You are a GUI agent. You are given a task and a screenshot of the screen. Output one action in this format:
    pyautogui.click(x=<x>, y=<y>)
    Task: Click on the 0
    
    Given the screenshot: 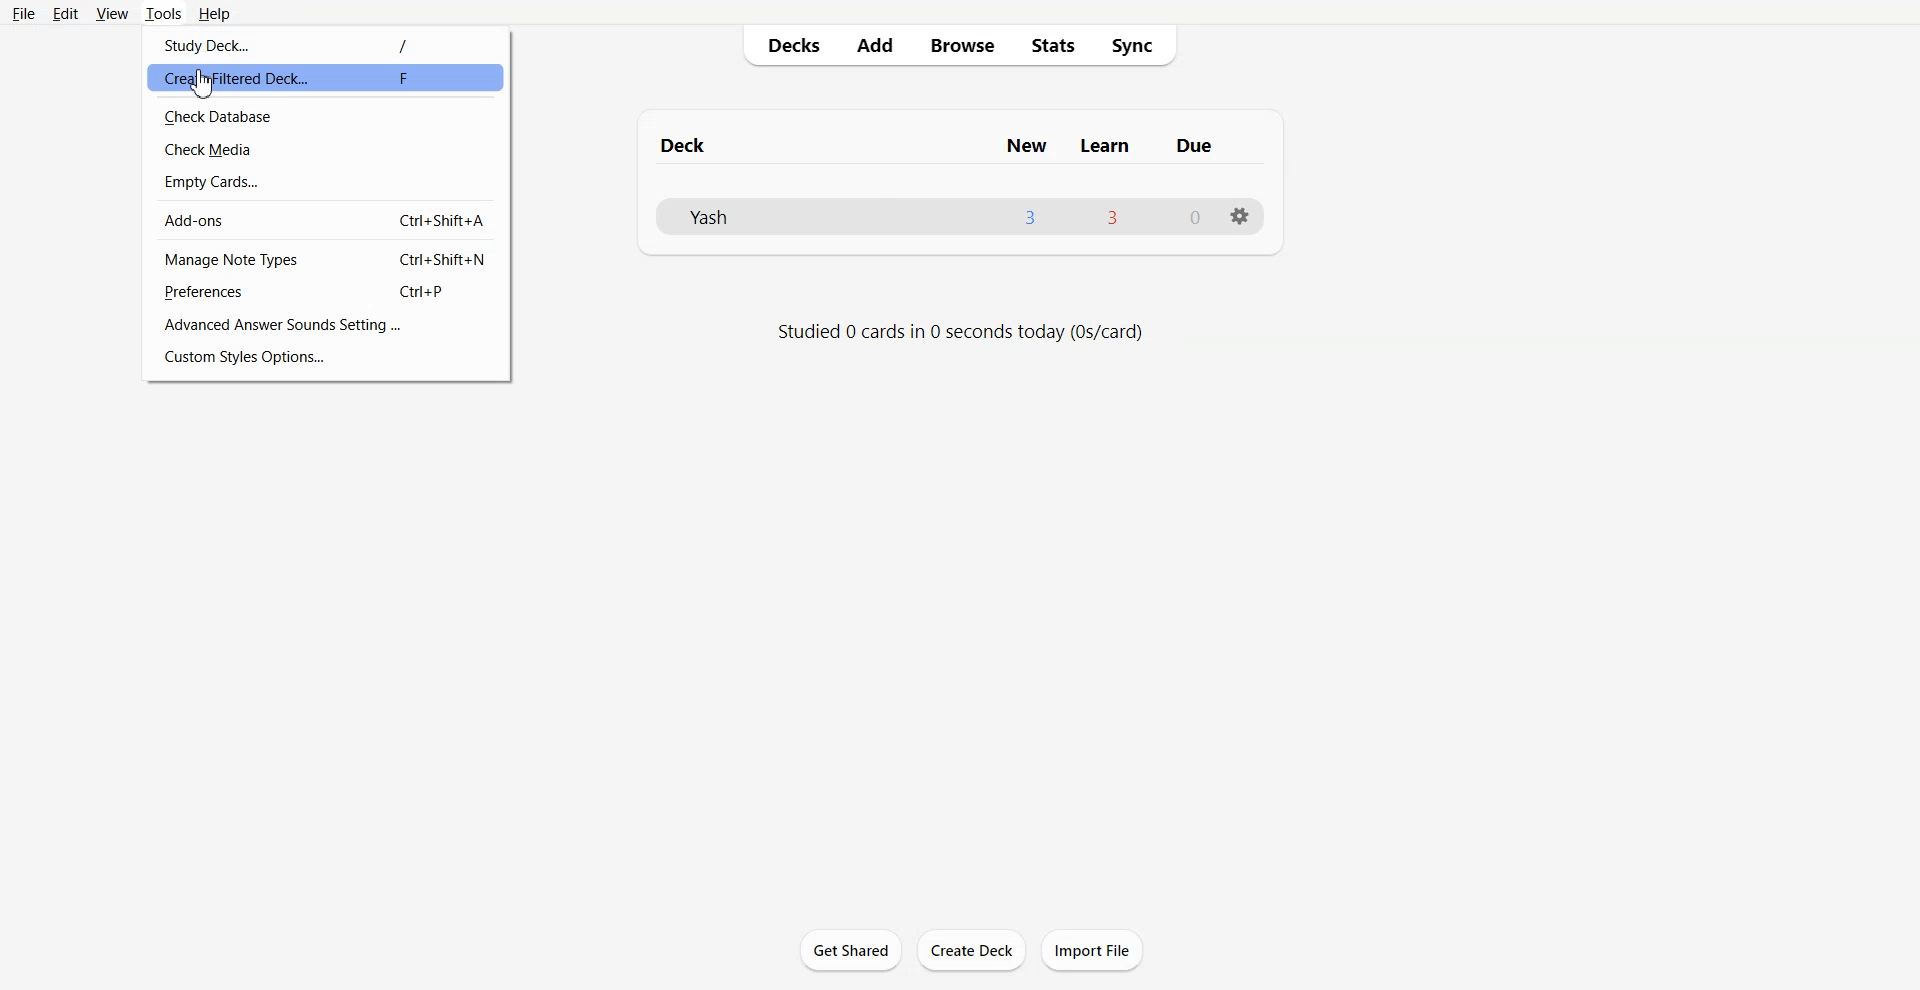 What is the action you would take?
    pyautogui.click(x=1197, y=216)
    